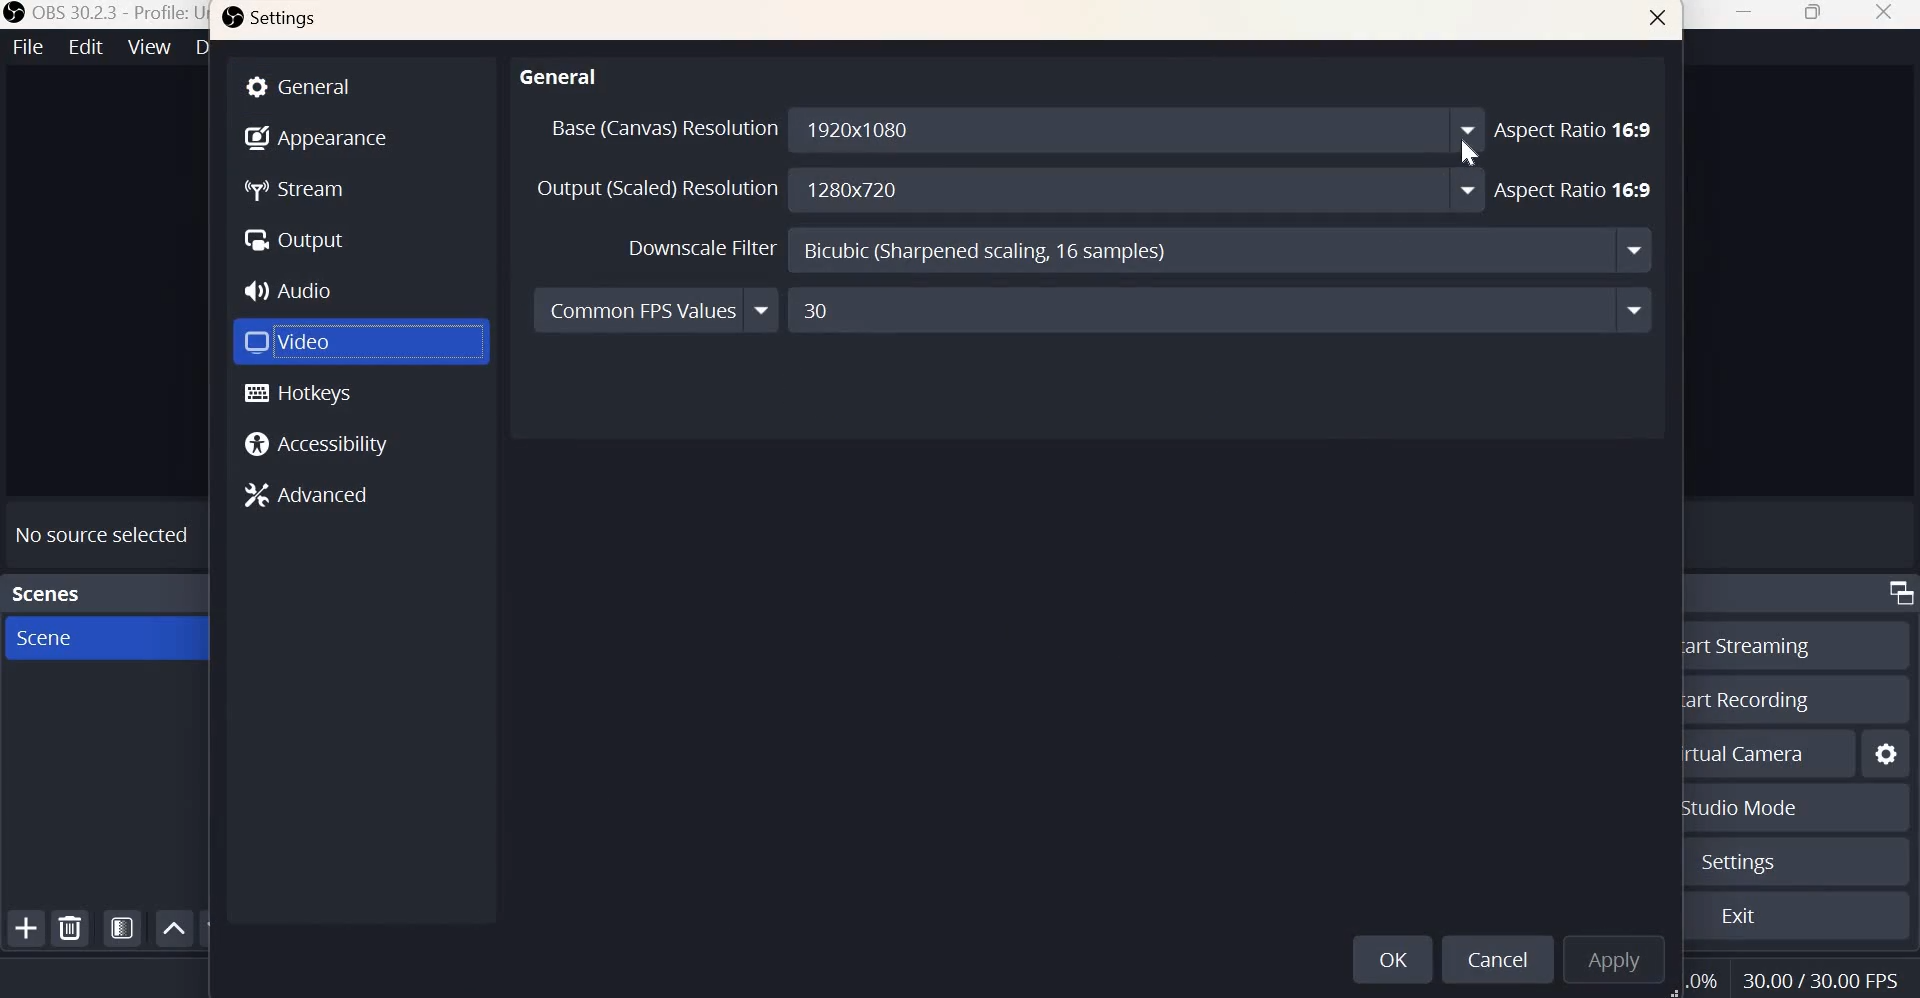  Describe the element at coordinates (362, 85) in the screenshot. I see `General` at that location.